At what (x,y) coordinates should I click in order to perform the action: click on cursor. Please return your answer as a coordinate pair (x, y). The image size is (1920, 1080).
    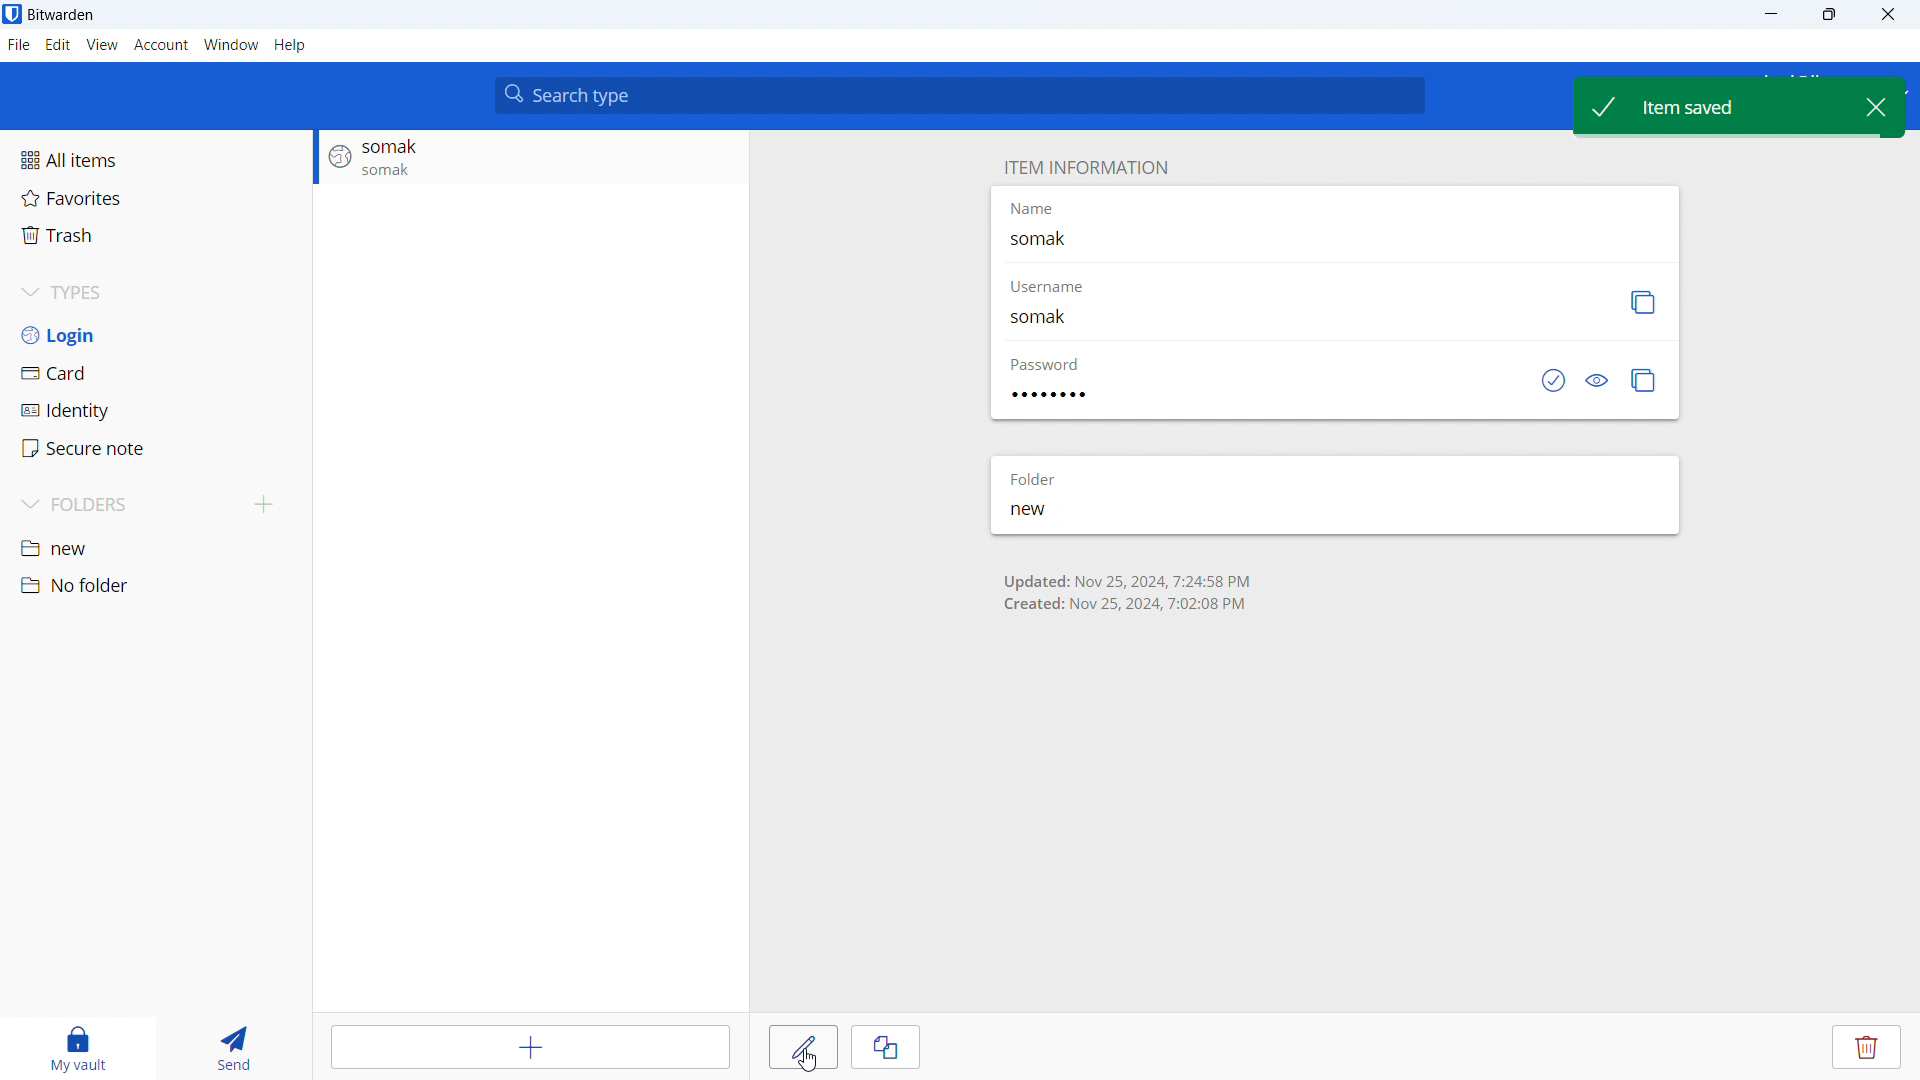
    Looking at the image, I should click on (799, 1059).